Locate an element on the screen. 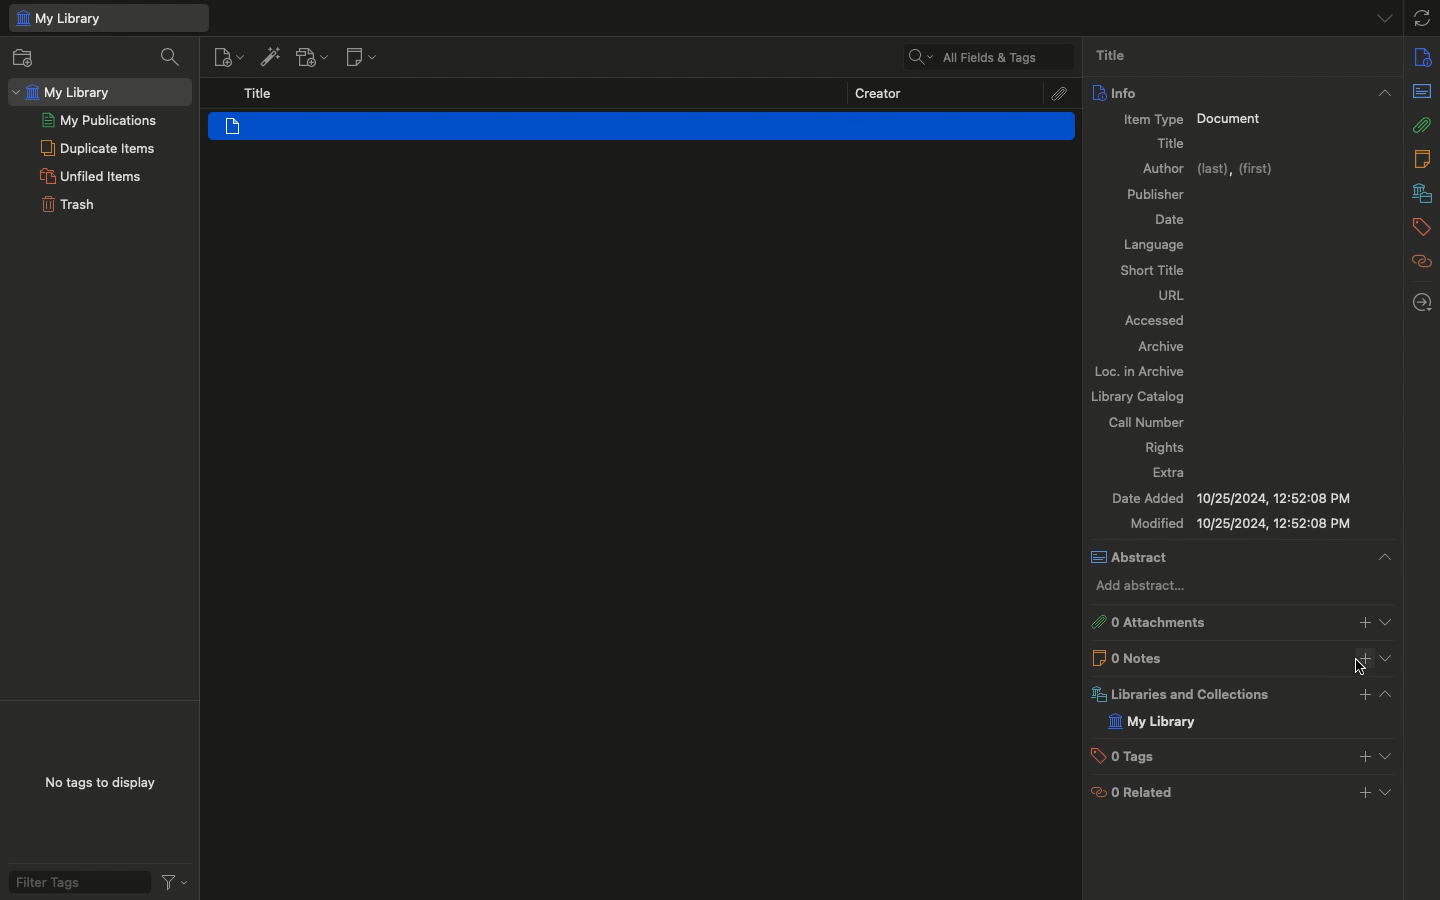  Locate is located at coordinates (1425, 304).